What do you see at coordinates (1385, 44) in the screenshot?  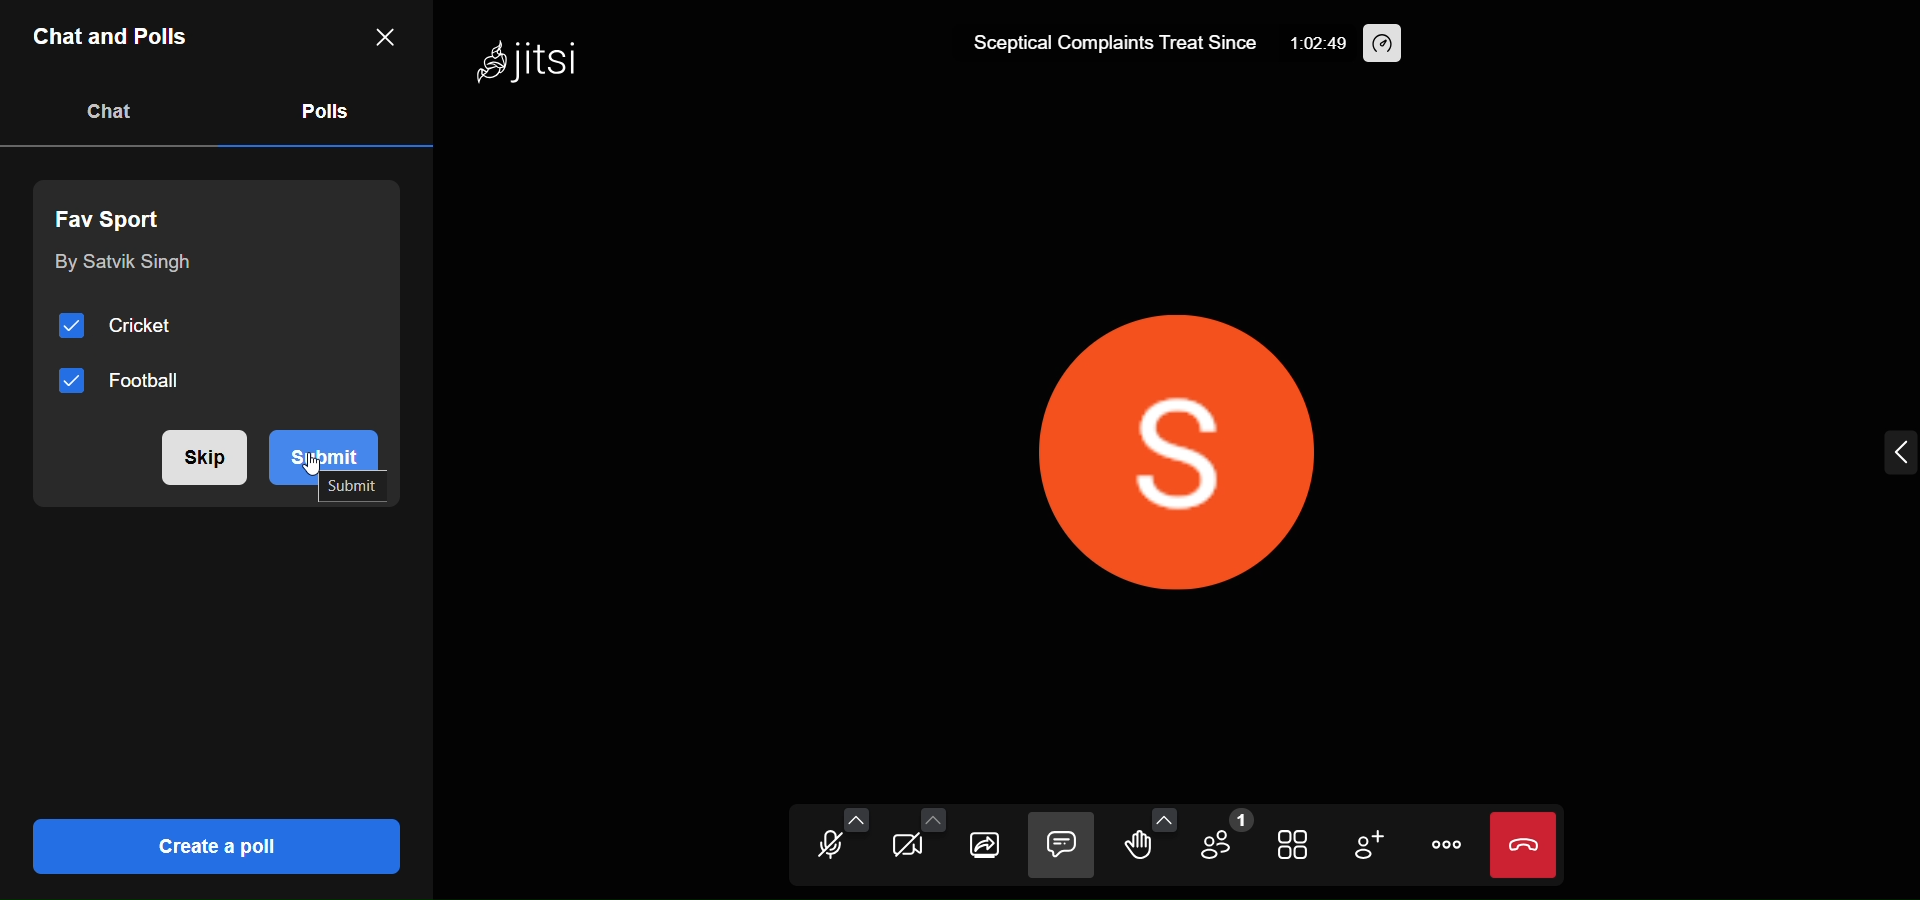 I see `performance setting` at bounding box center [1385, 44].